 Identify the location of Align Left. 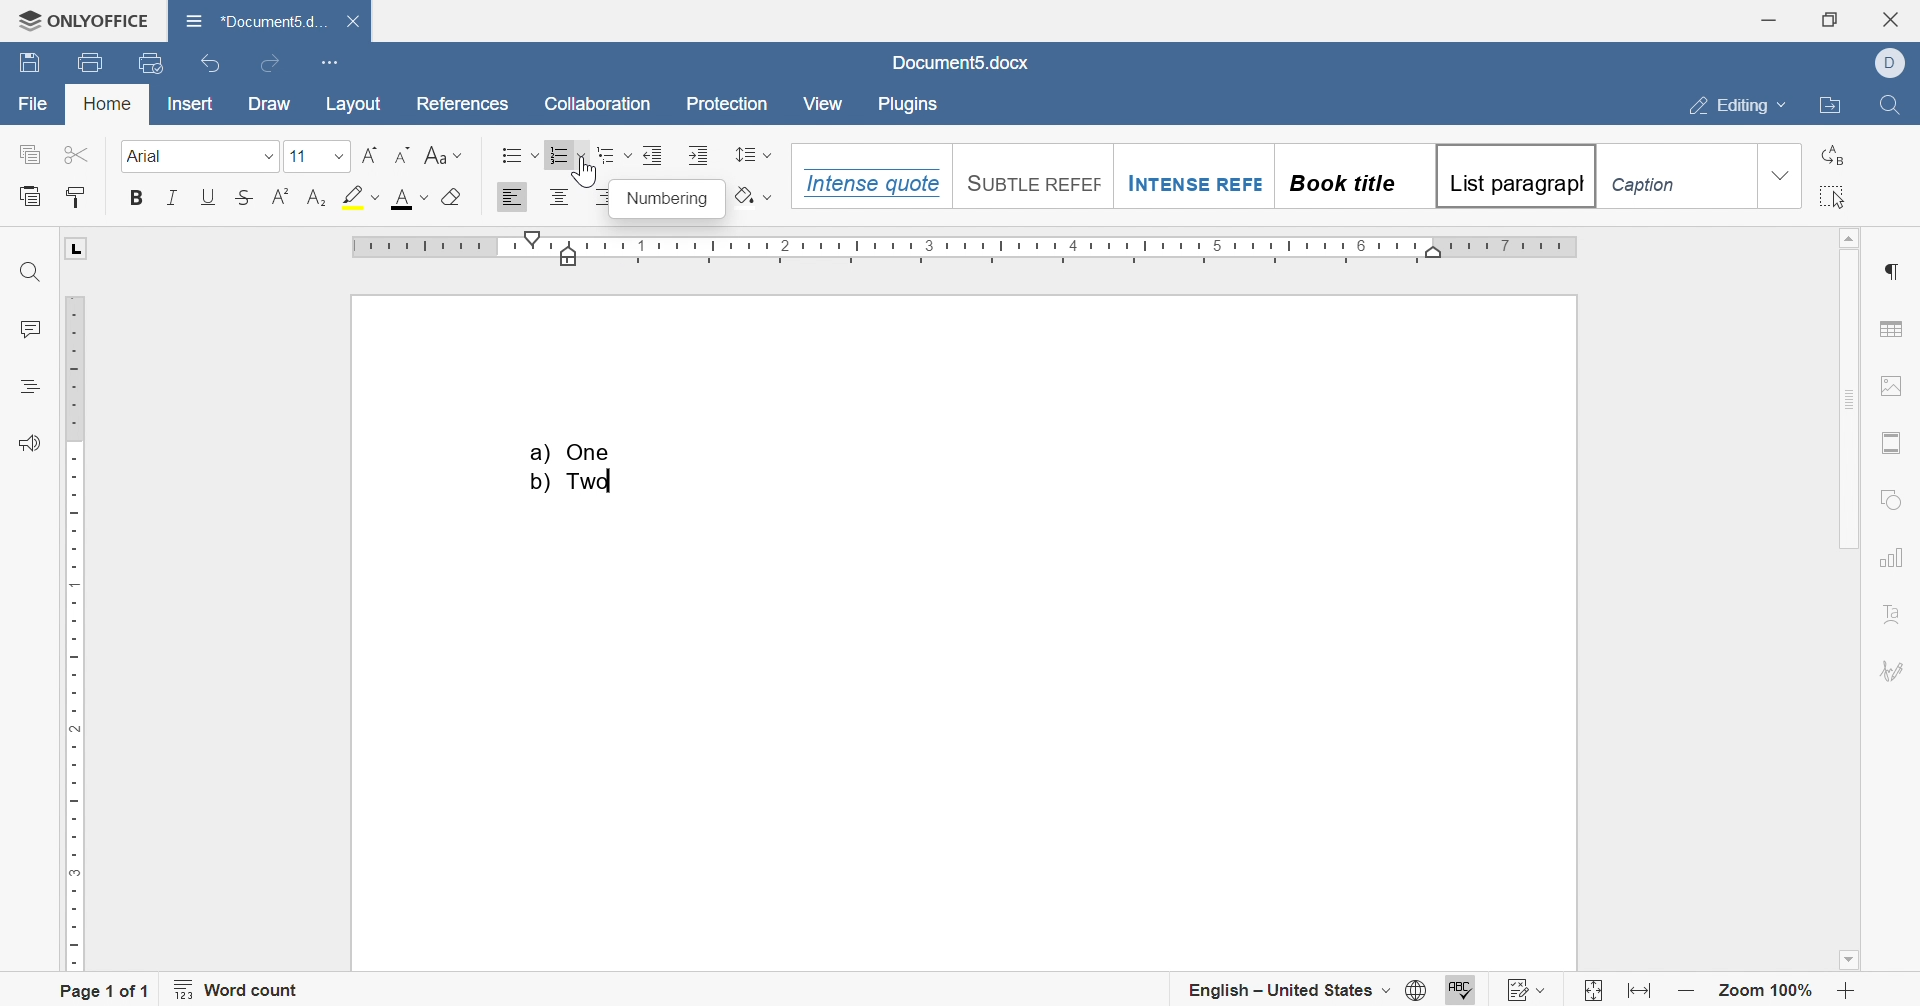
(513, 196).